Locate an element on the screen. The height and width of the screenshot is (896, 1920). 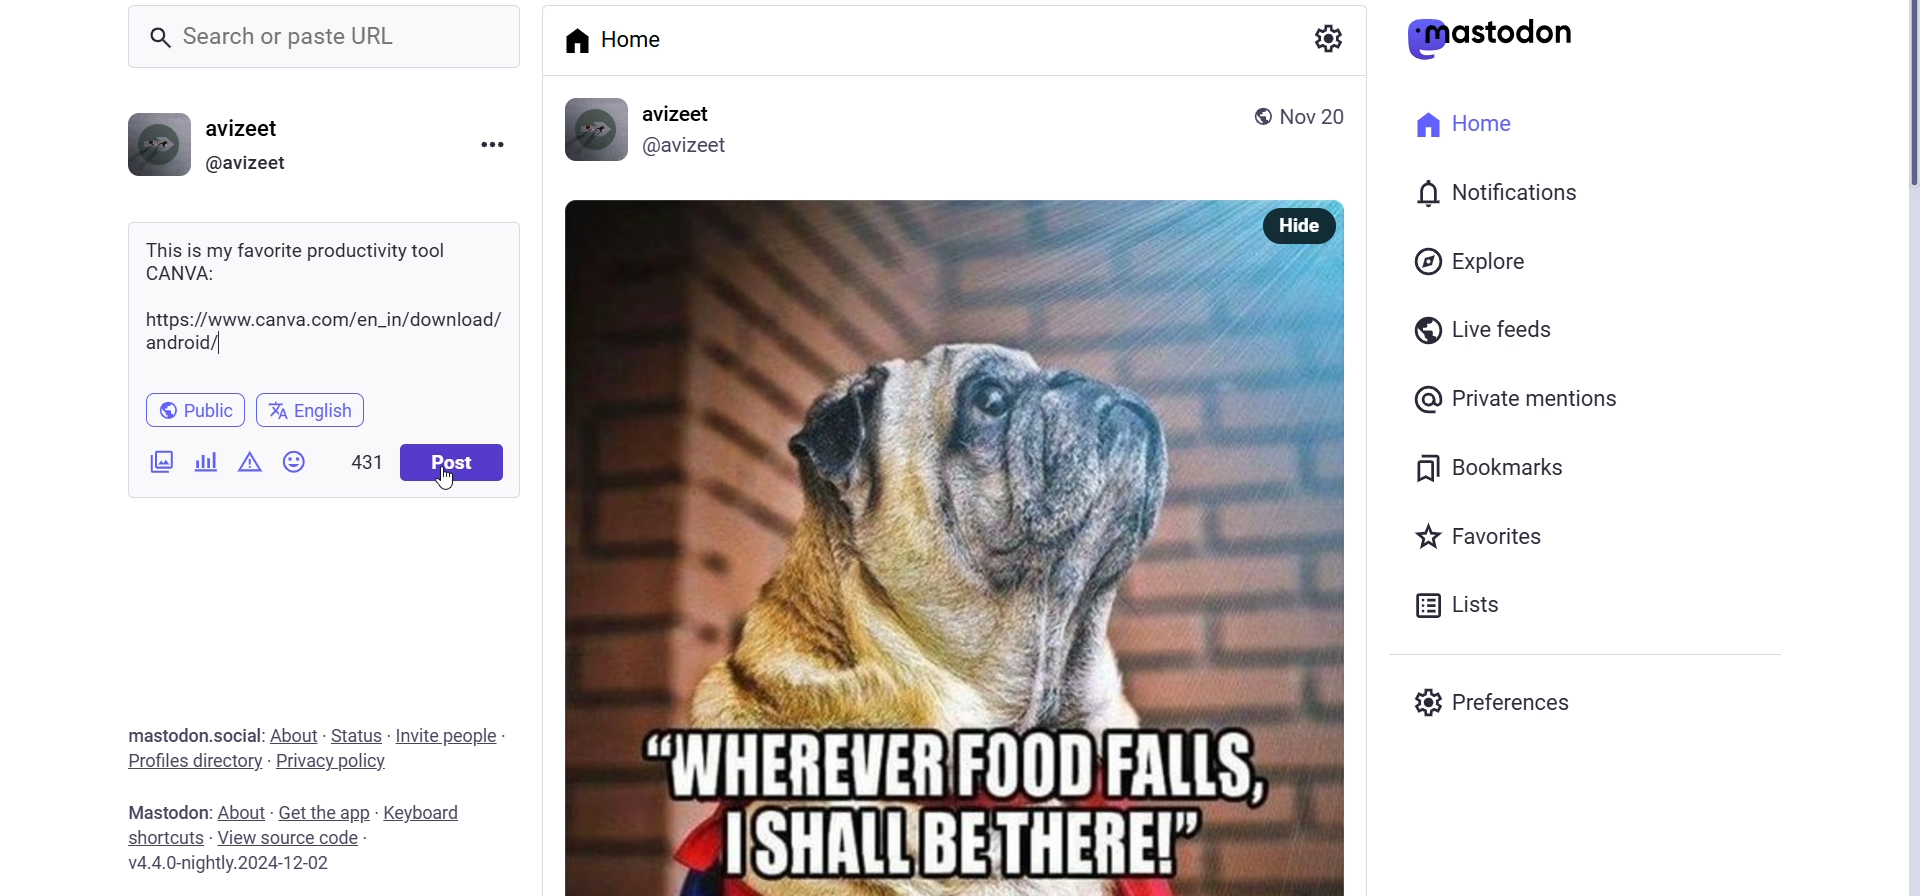
bookmarks is located at coordinates (1487, 468).